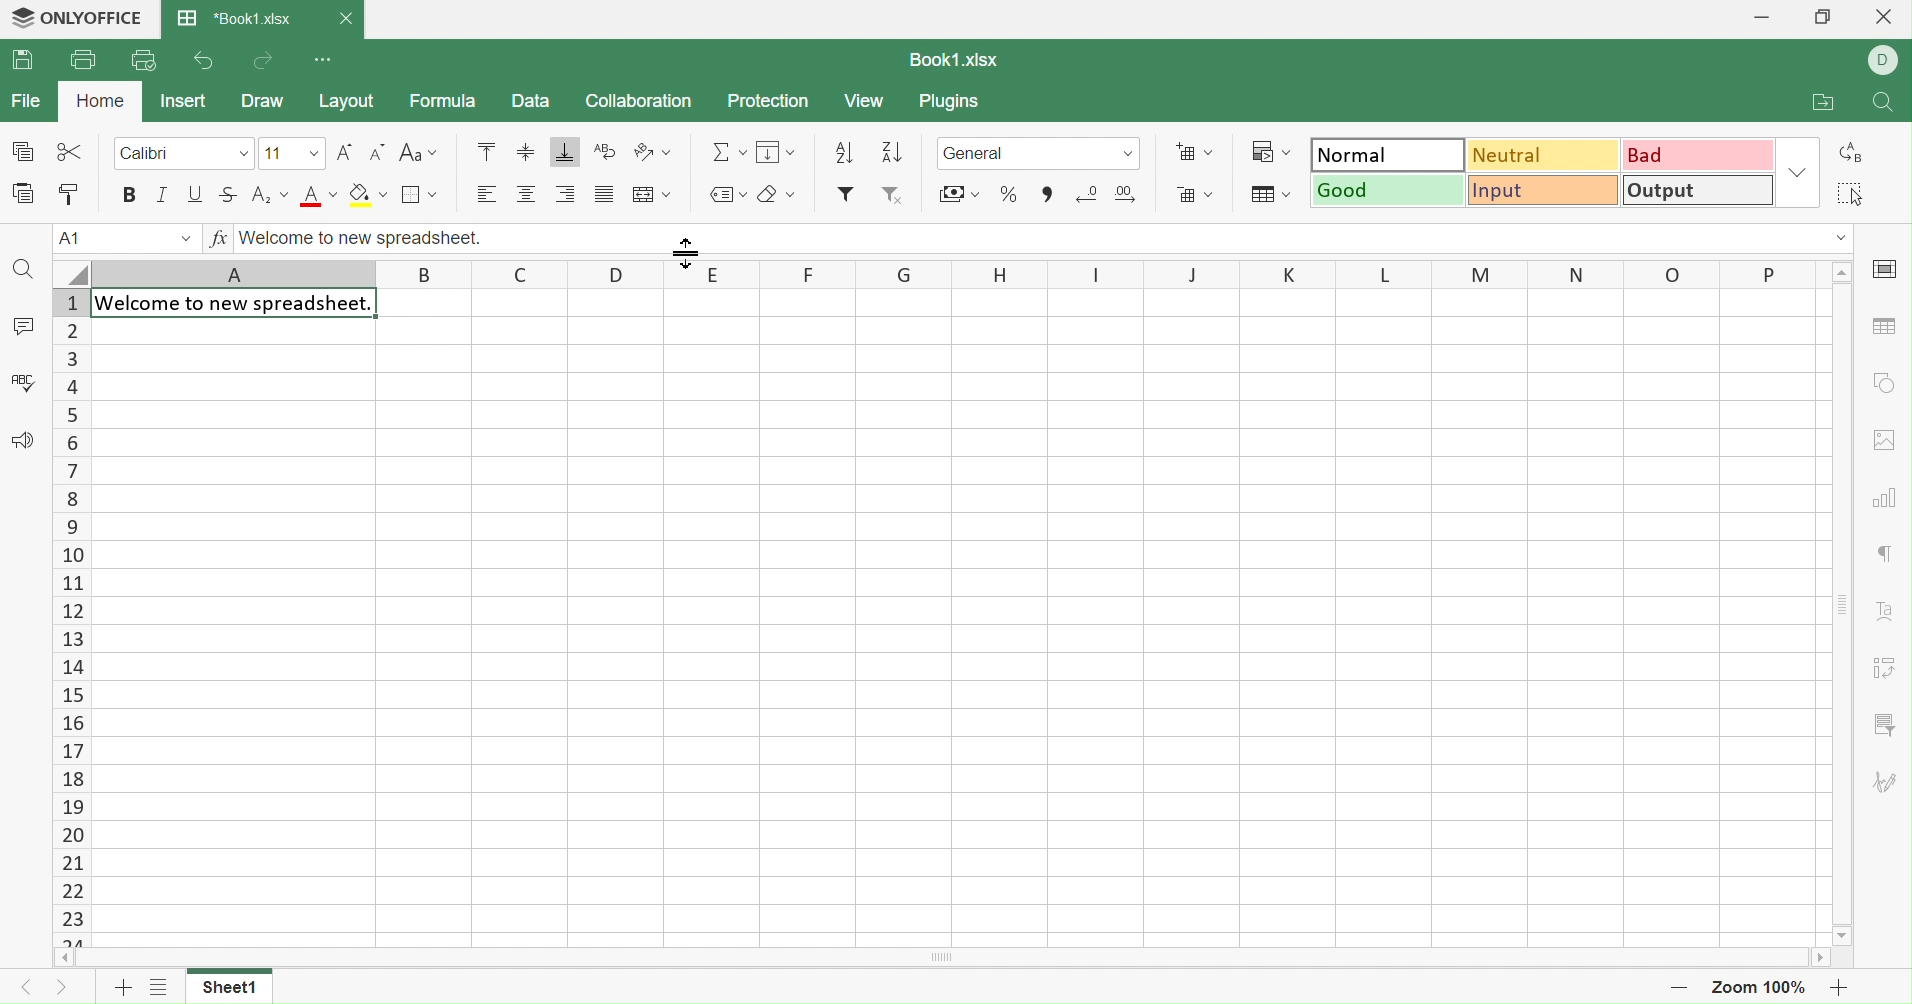 The width and height of the screenshot is (1912, 1004). I want to click on Column Names, so click(926, 273).